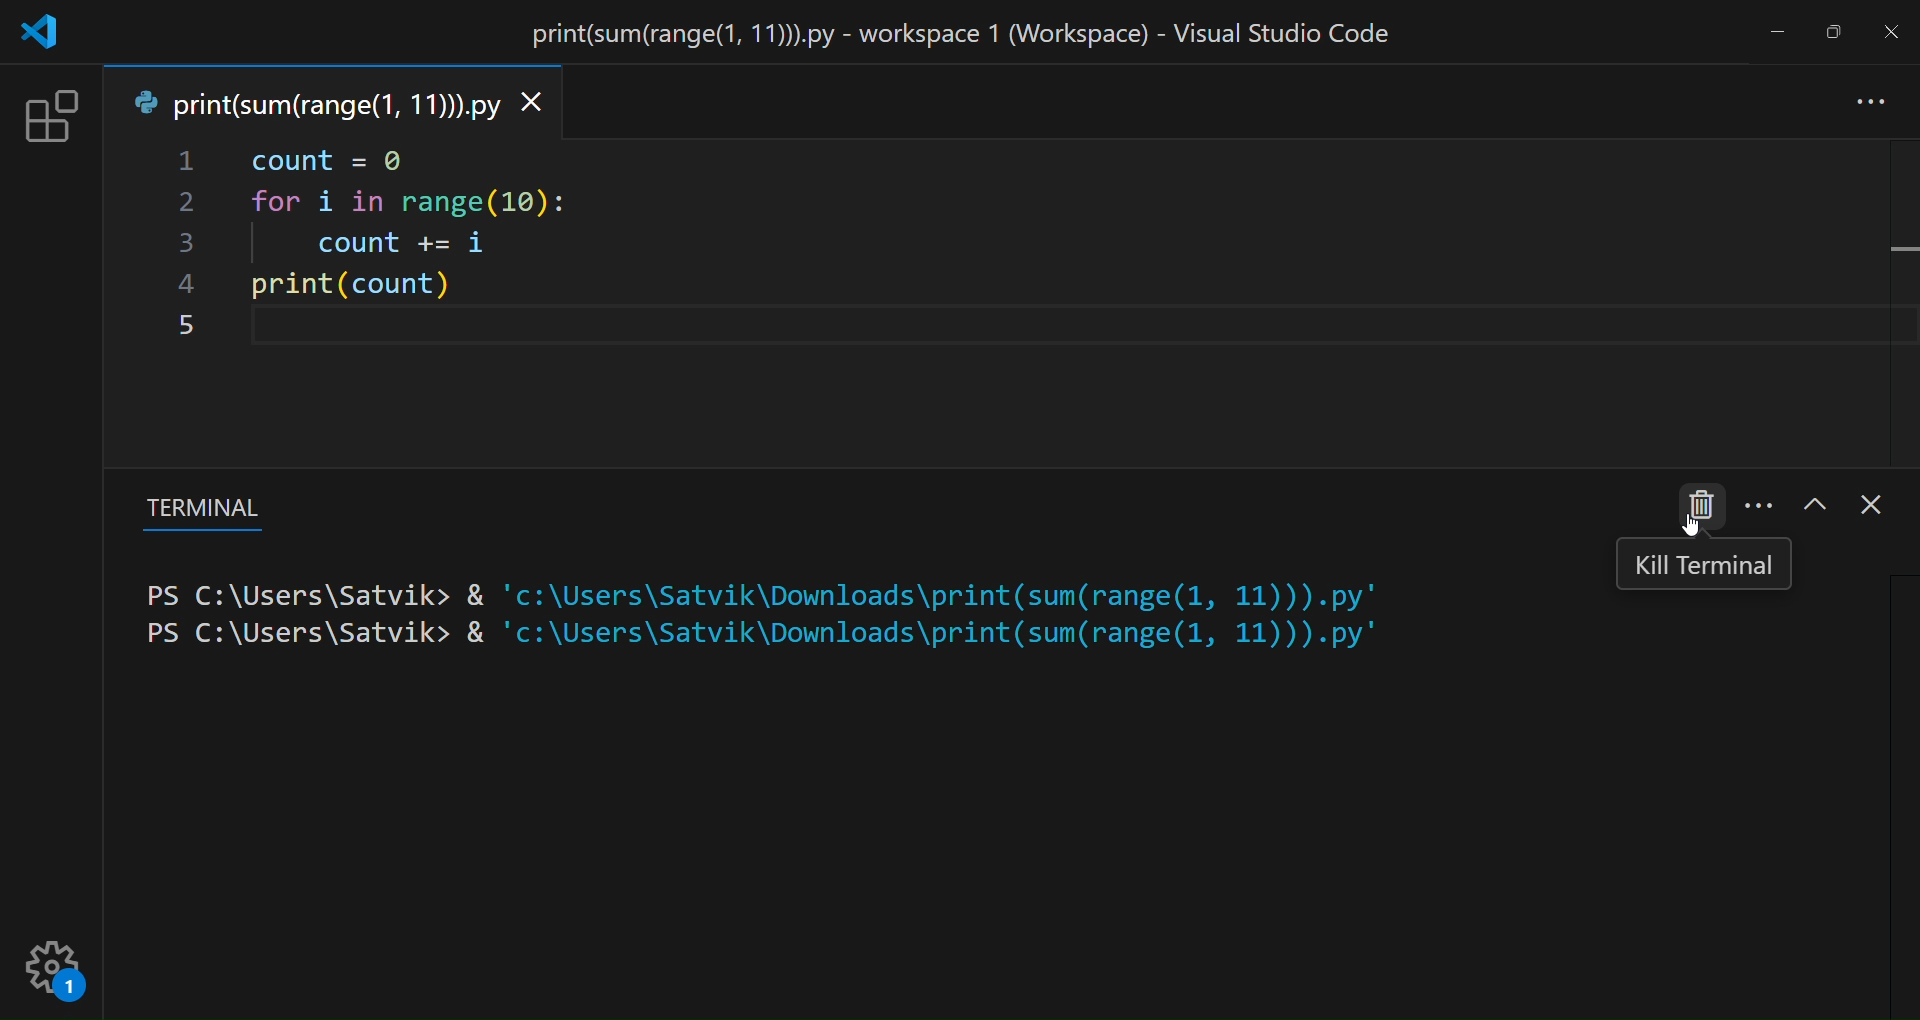  What do you see at coordinates (1902, 783) in the screenshot?
I see `vertical scroll bar` at bounding box center [1902, 783].